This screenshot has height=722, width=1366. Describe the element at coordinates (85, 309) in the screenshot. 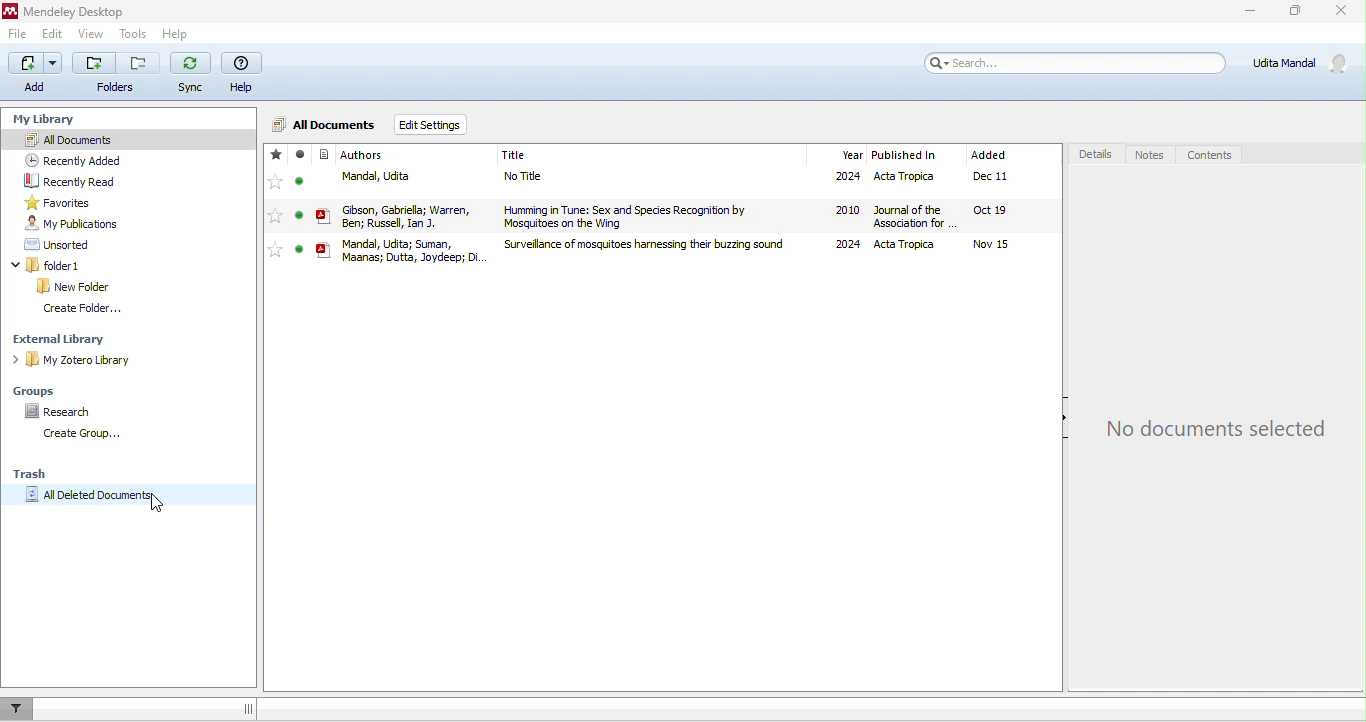

I see `create folder` at that location.